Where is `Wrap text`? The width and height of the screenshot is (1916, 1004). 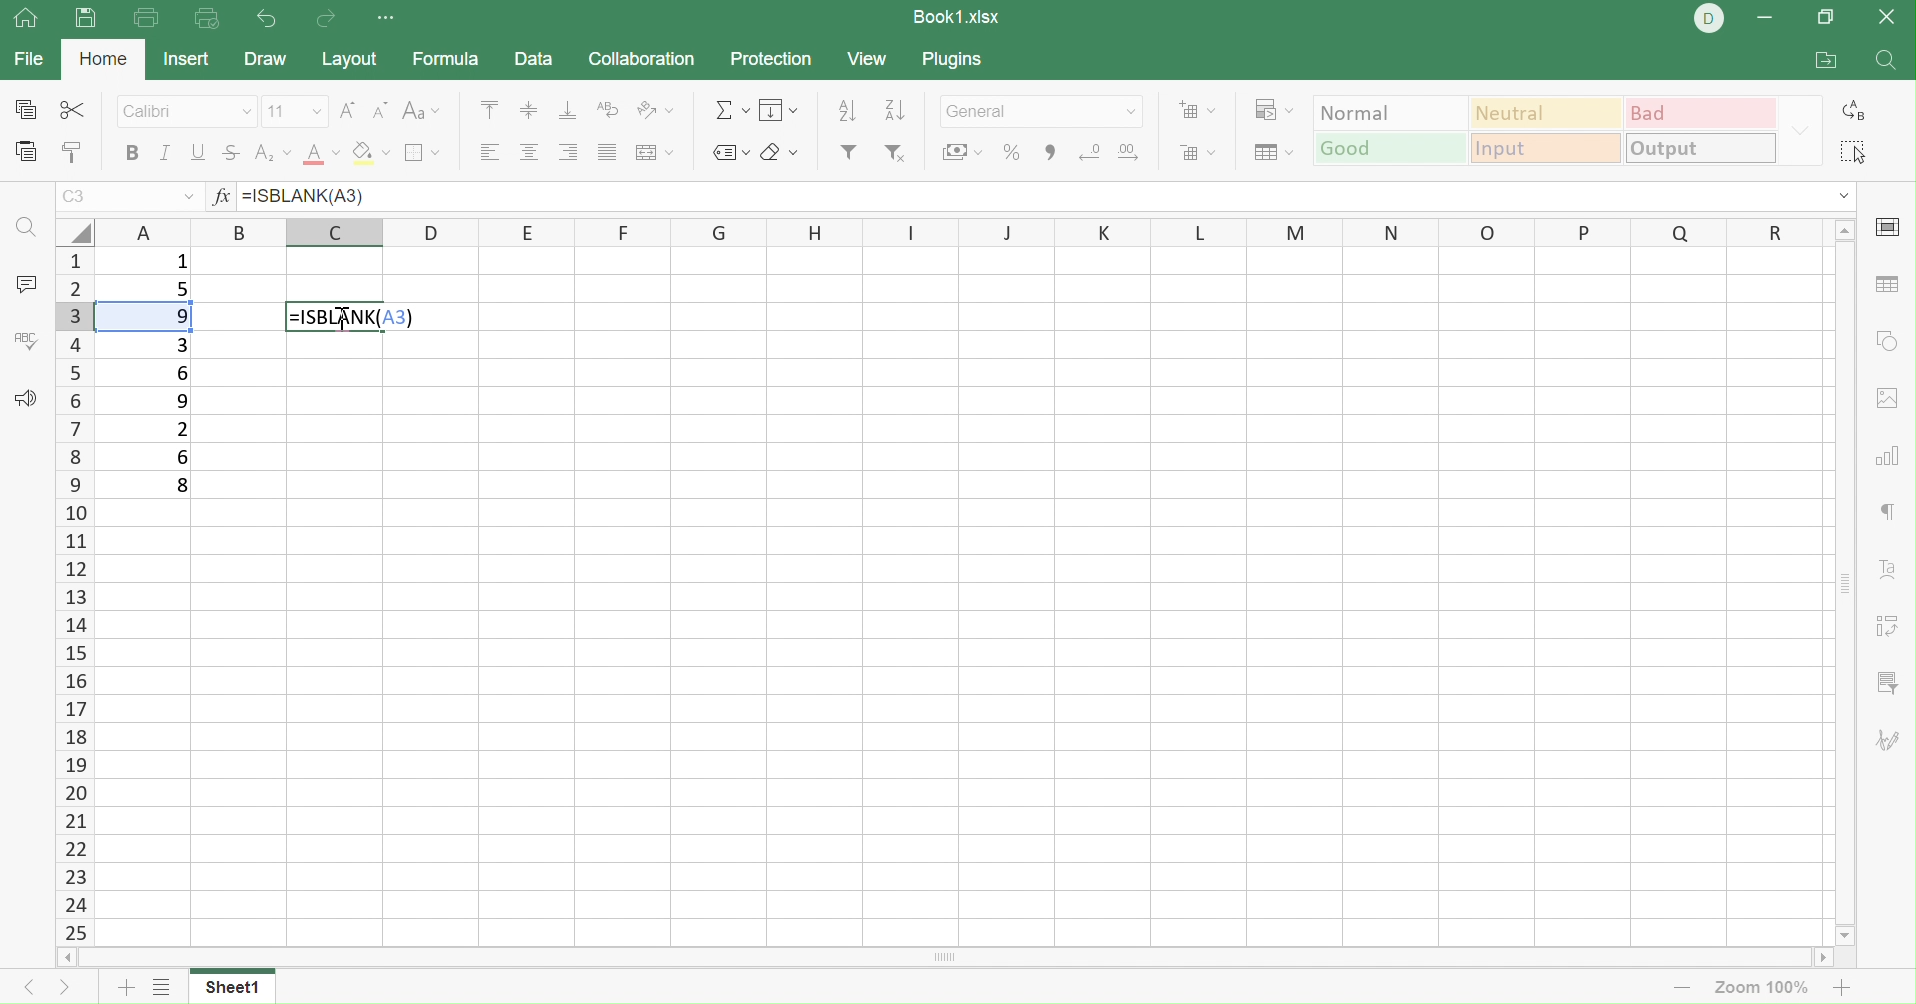
Wrap text is located at coordinates (606, 108).